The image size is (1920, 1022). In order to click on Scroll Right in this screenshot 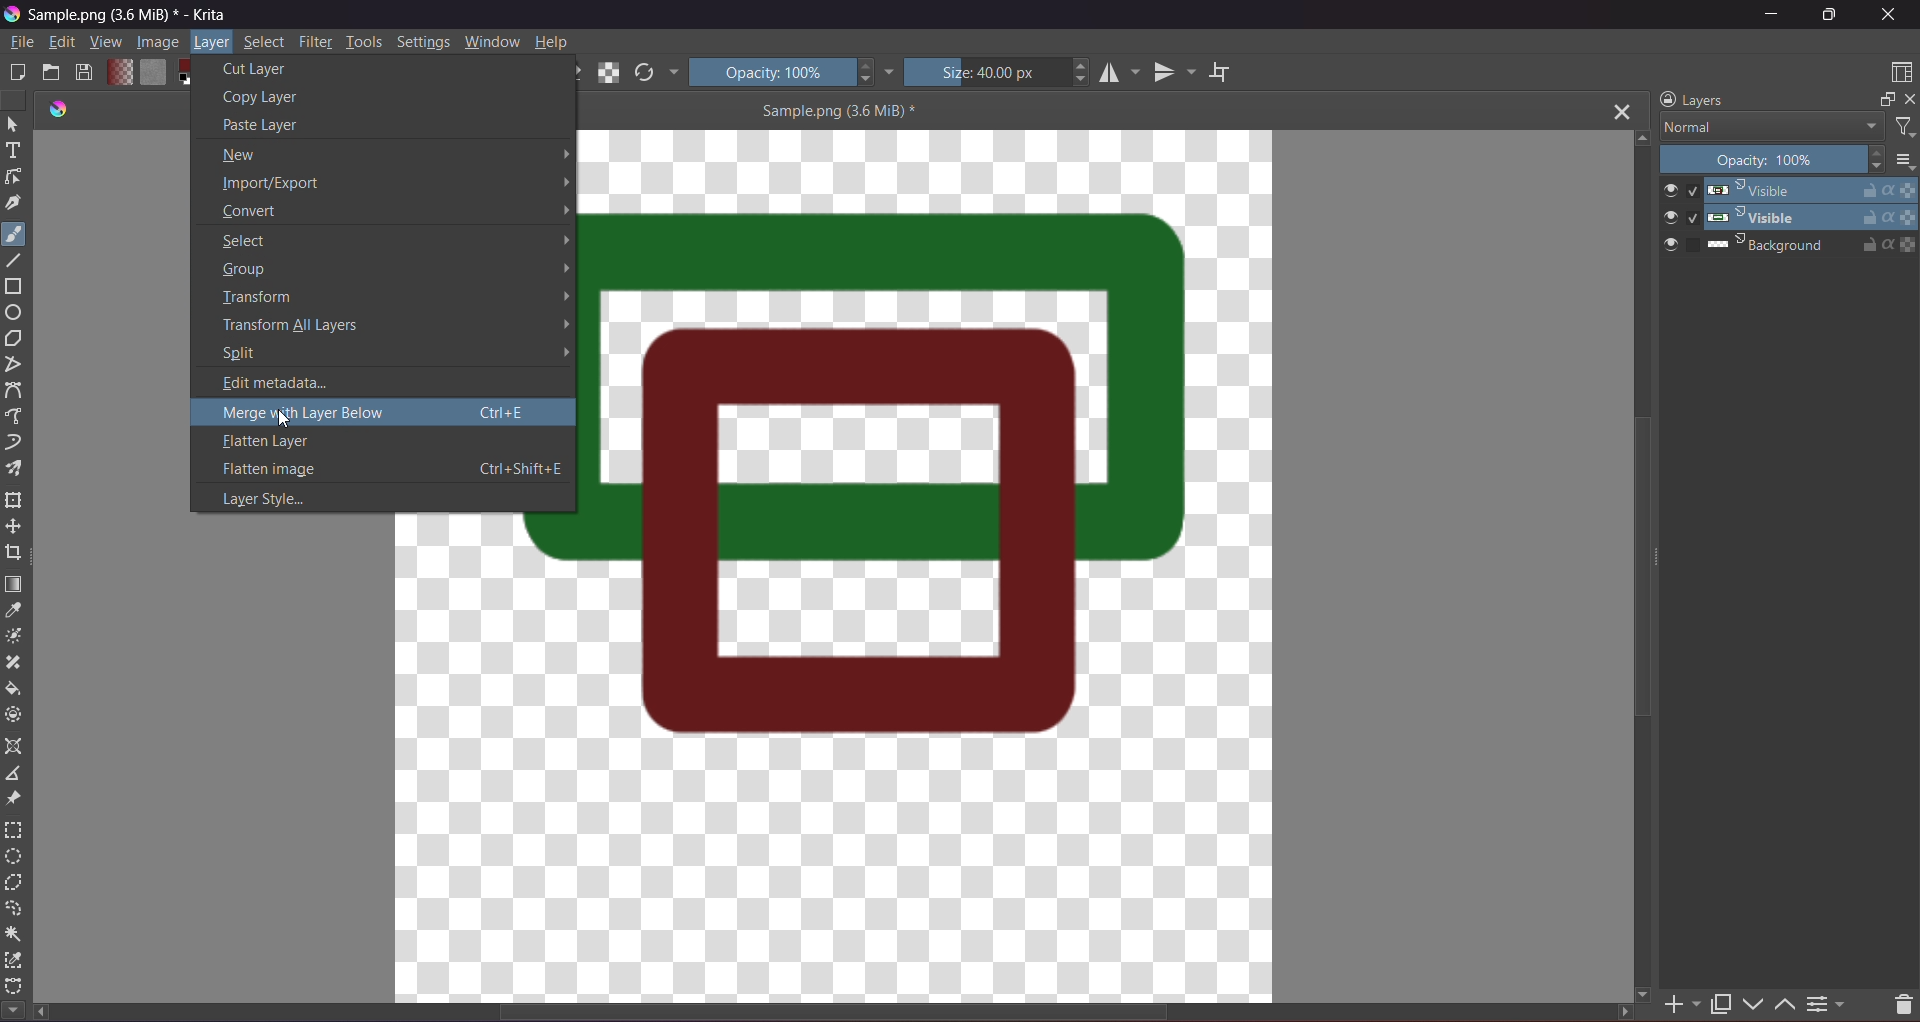, I will do `click(1649, 991)`.